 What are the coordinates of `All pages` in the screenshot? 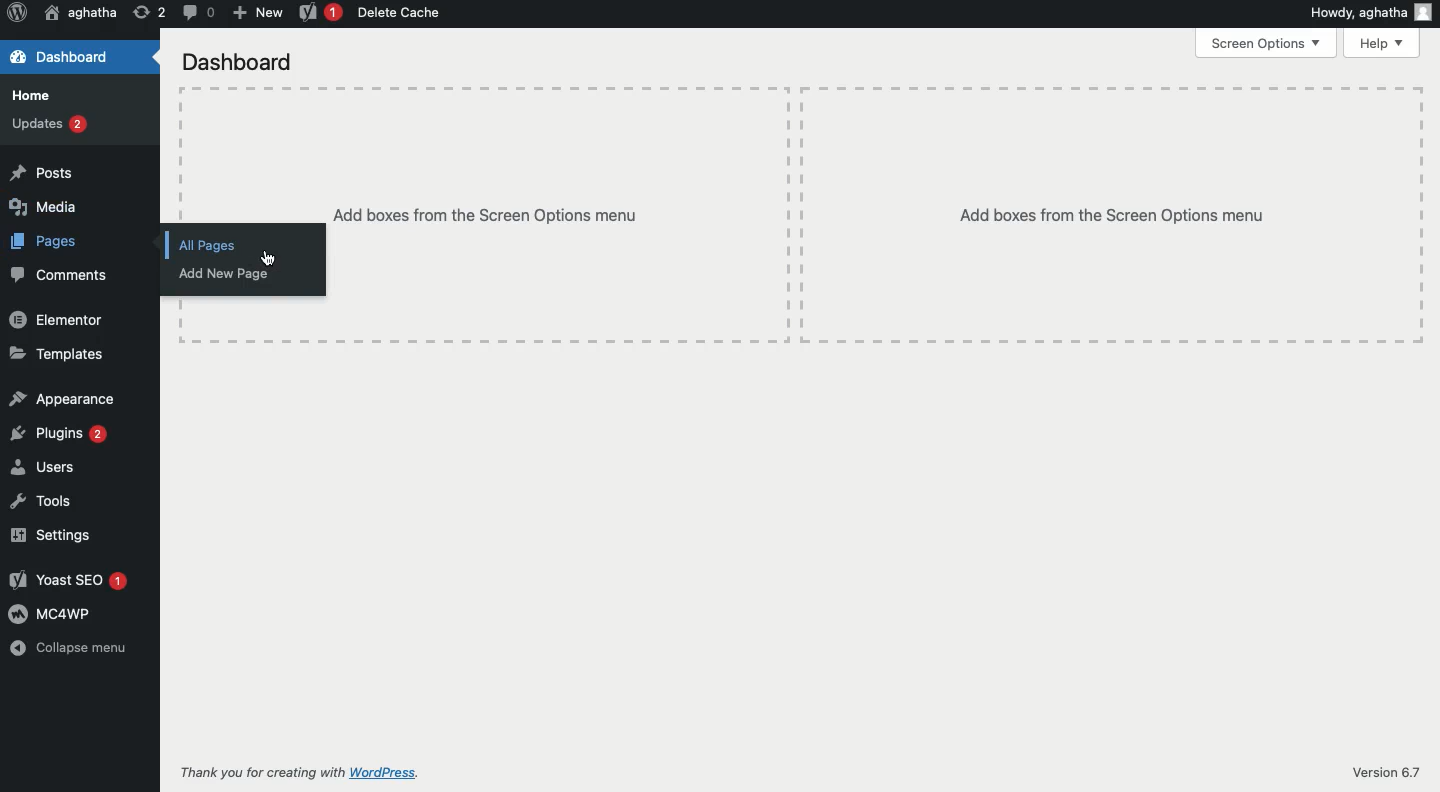 It's located at (206, 246).